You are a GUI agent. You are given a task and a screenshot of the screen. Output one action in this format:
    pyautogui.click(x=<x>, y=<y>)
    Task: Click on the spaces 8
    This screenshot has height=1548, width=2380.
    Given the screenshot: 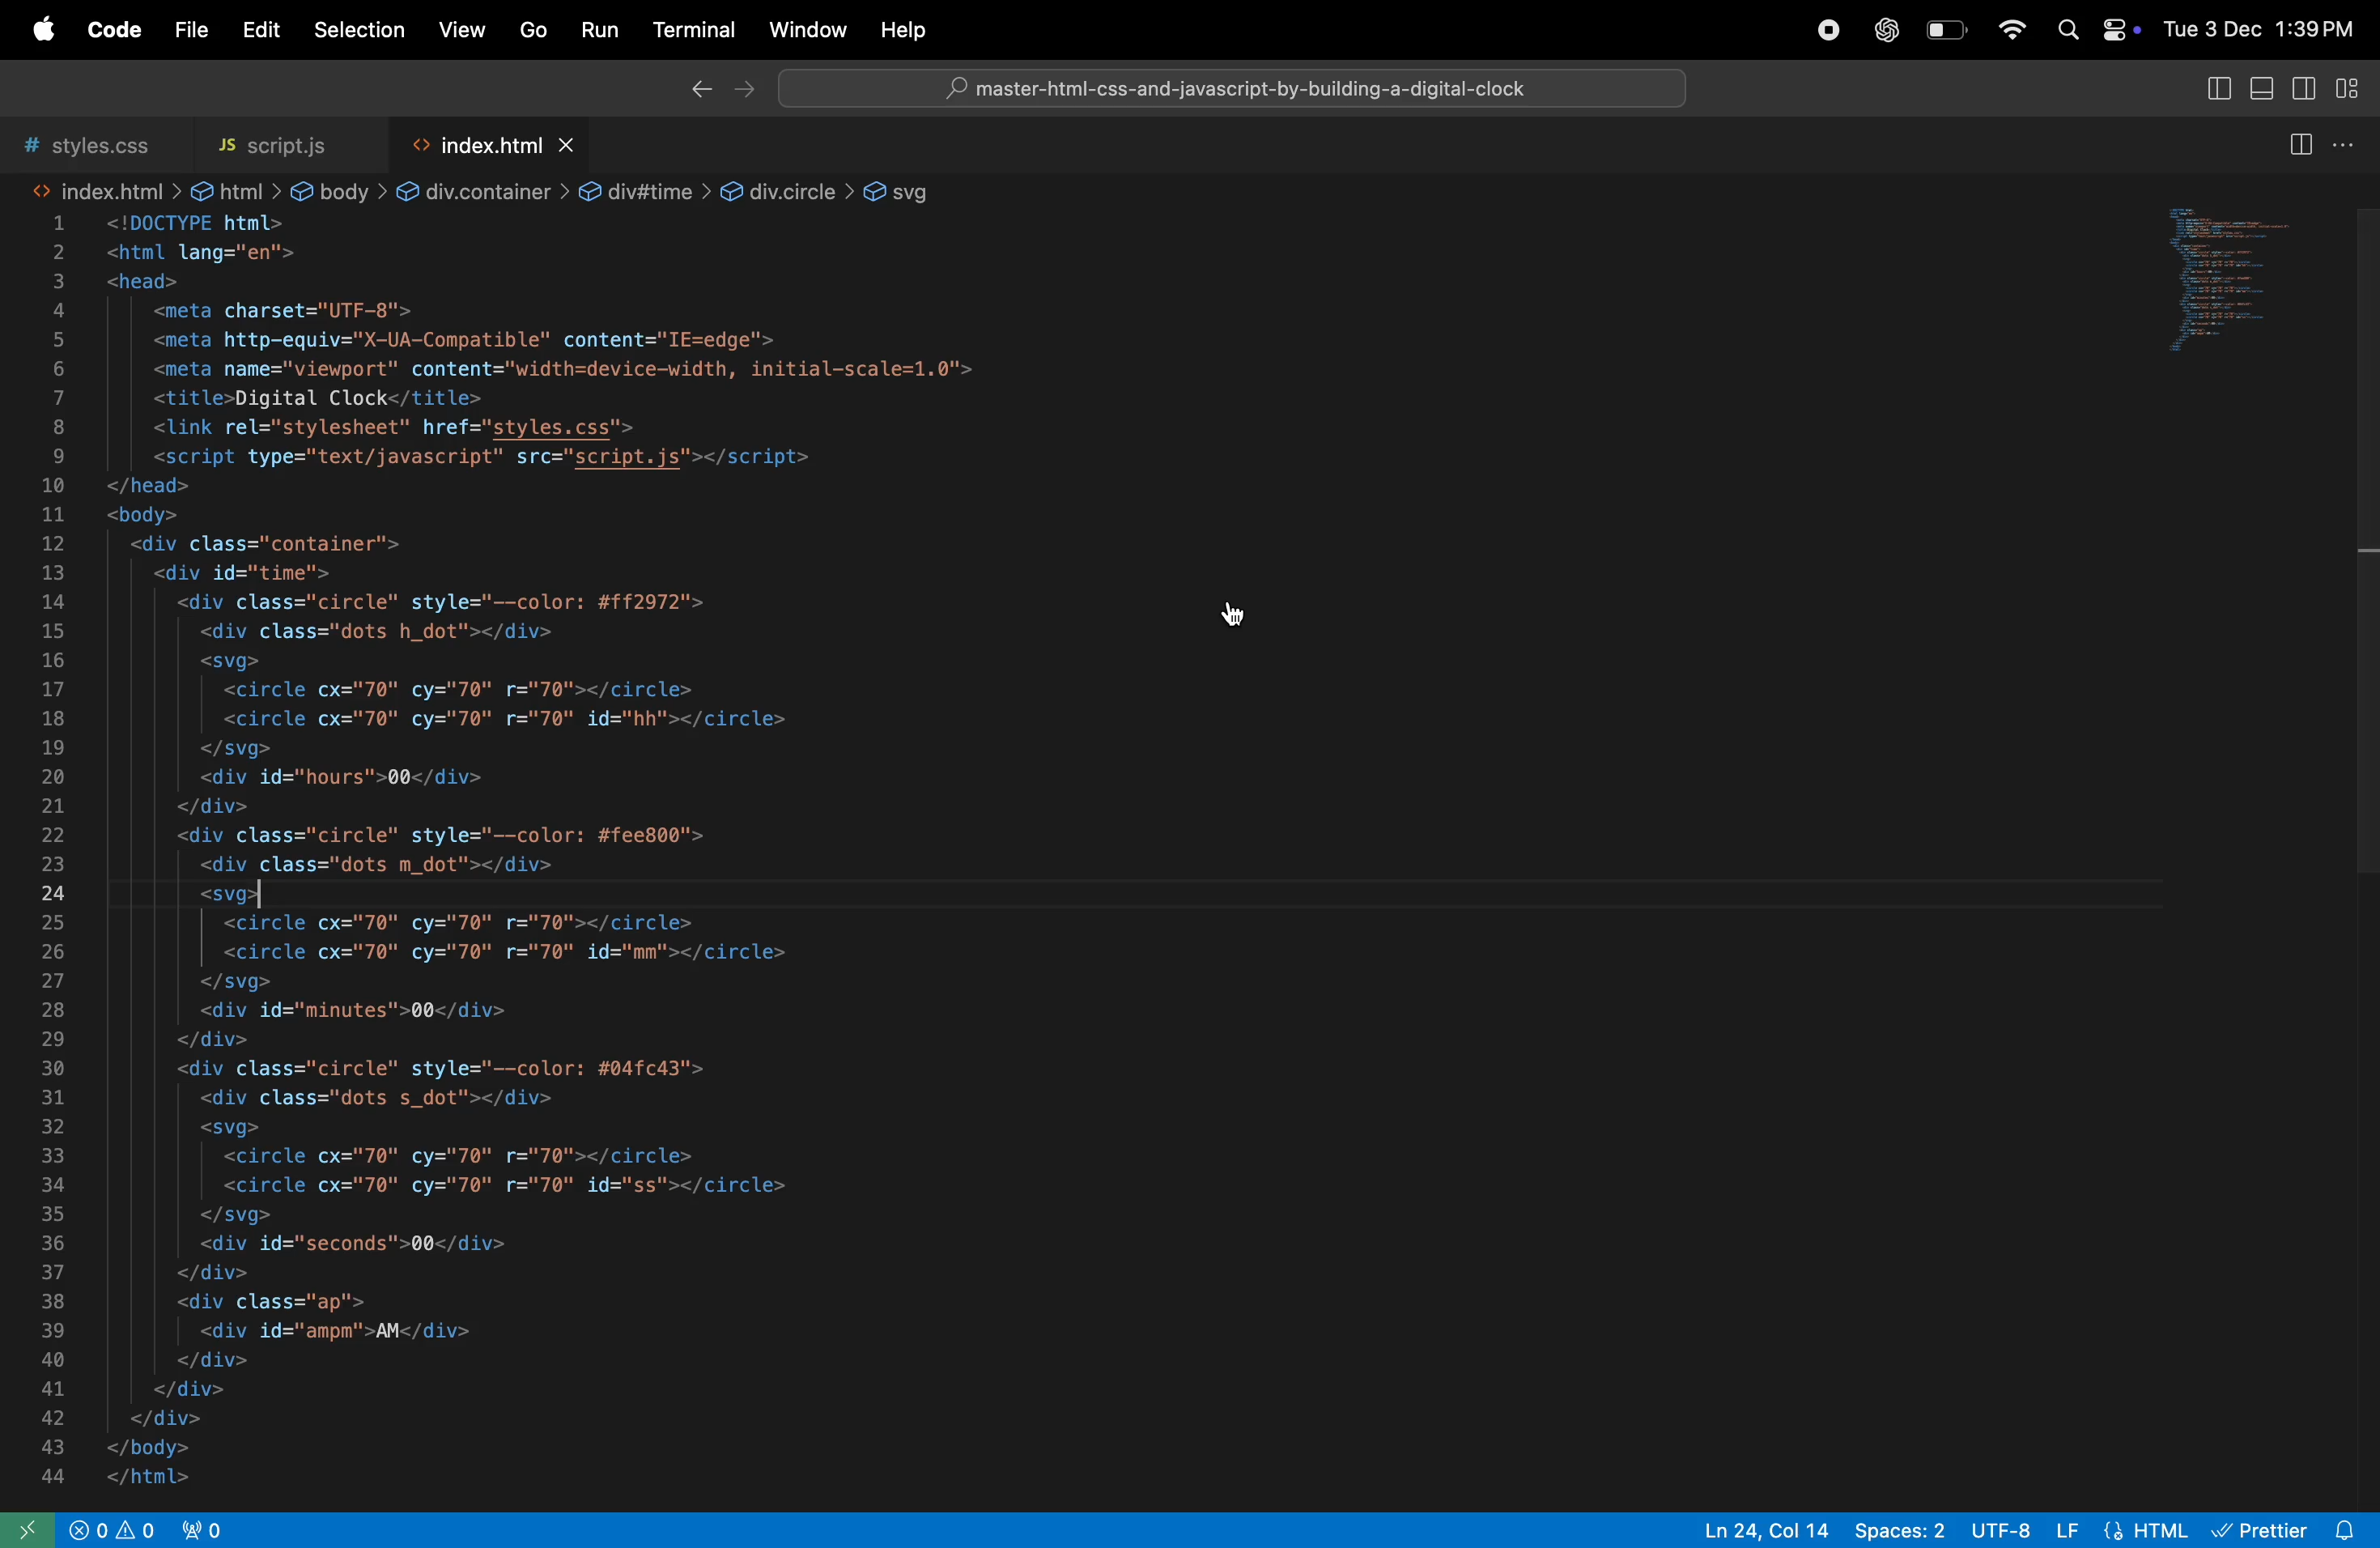 What is the action you would take?
    pyautogui.click(x=1902, y=1531)
    